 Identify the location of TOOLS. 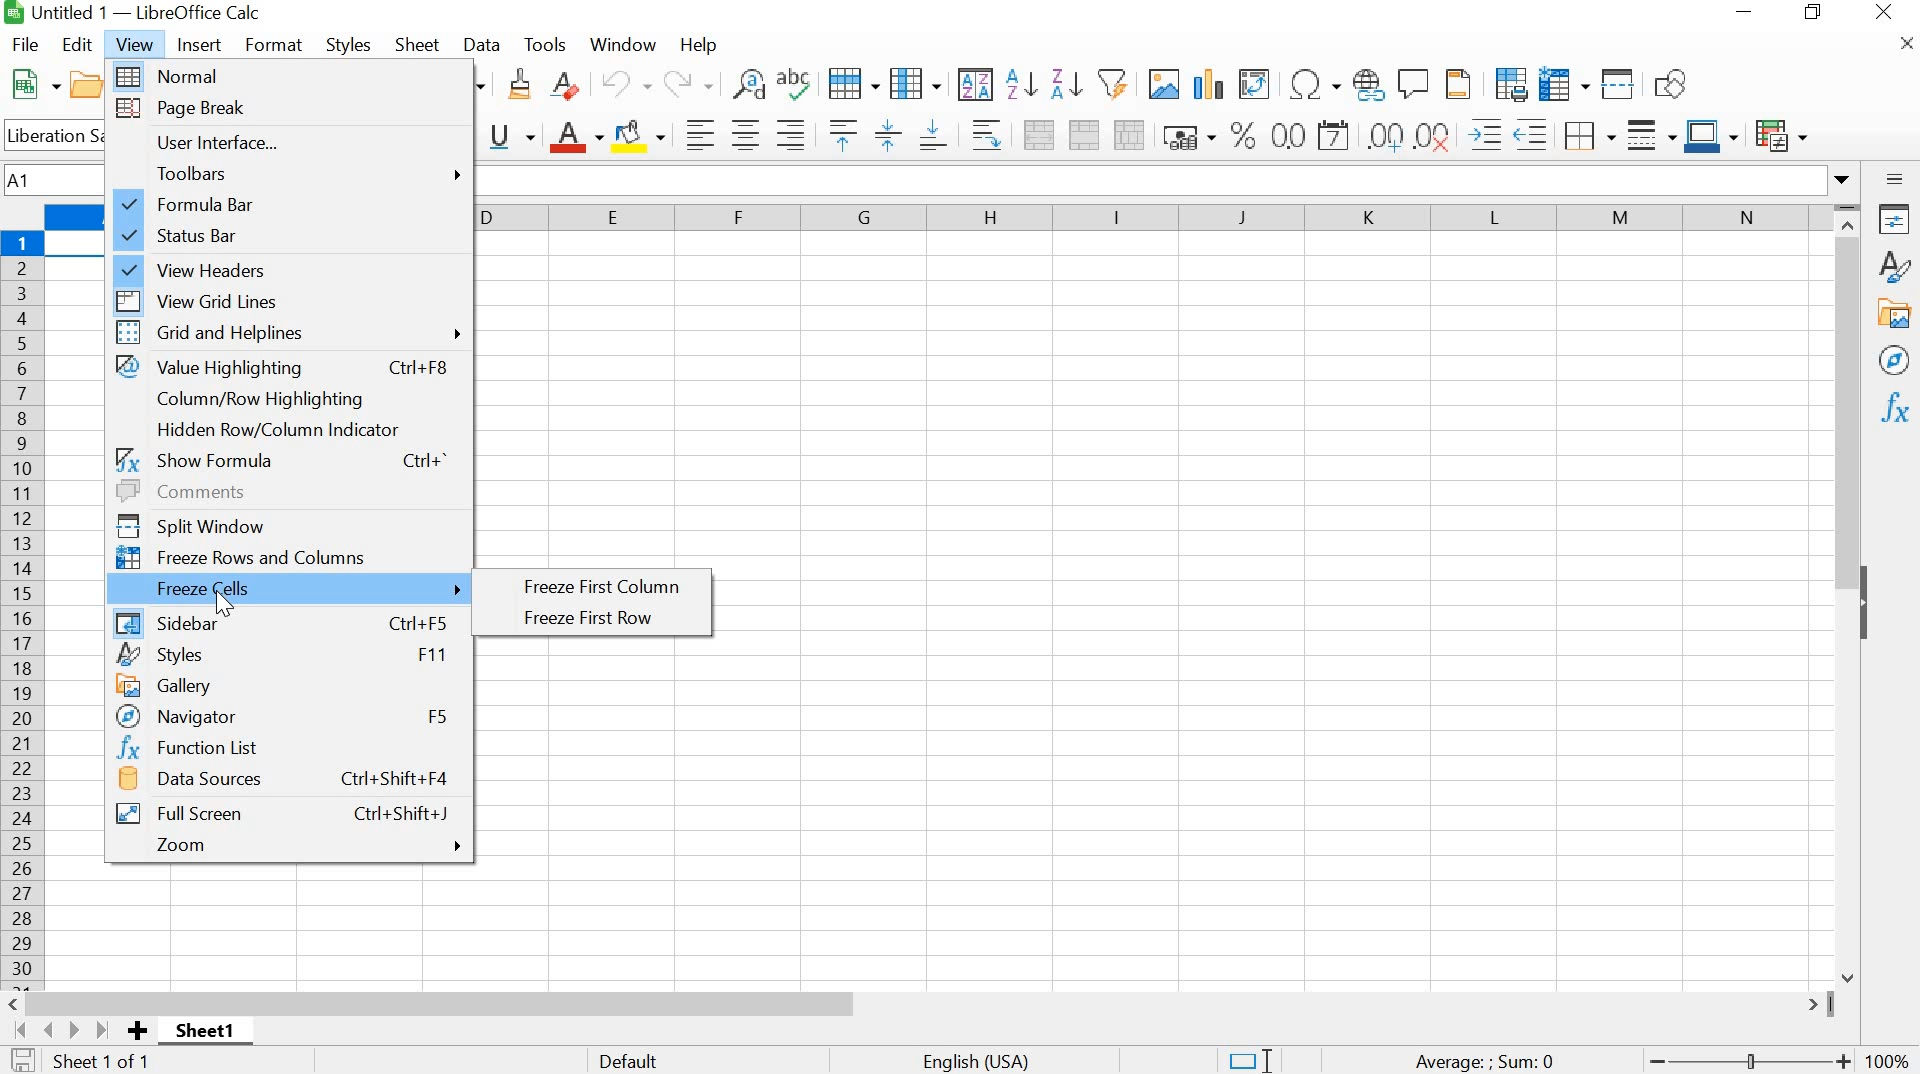
(545, 42).